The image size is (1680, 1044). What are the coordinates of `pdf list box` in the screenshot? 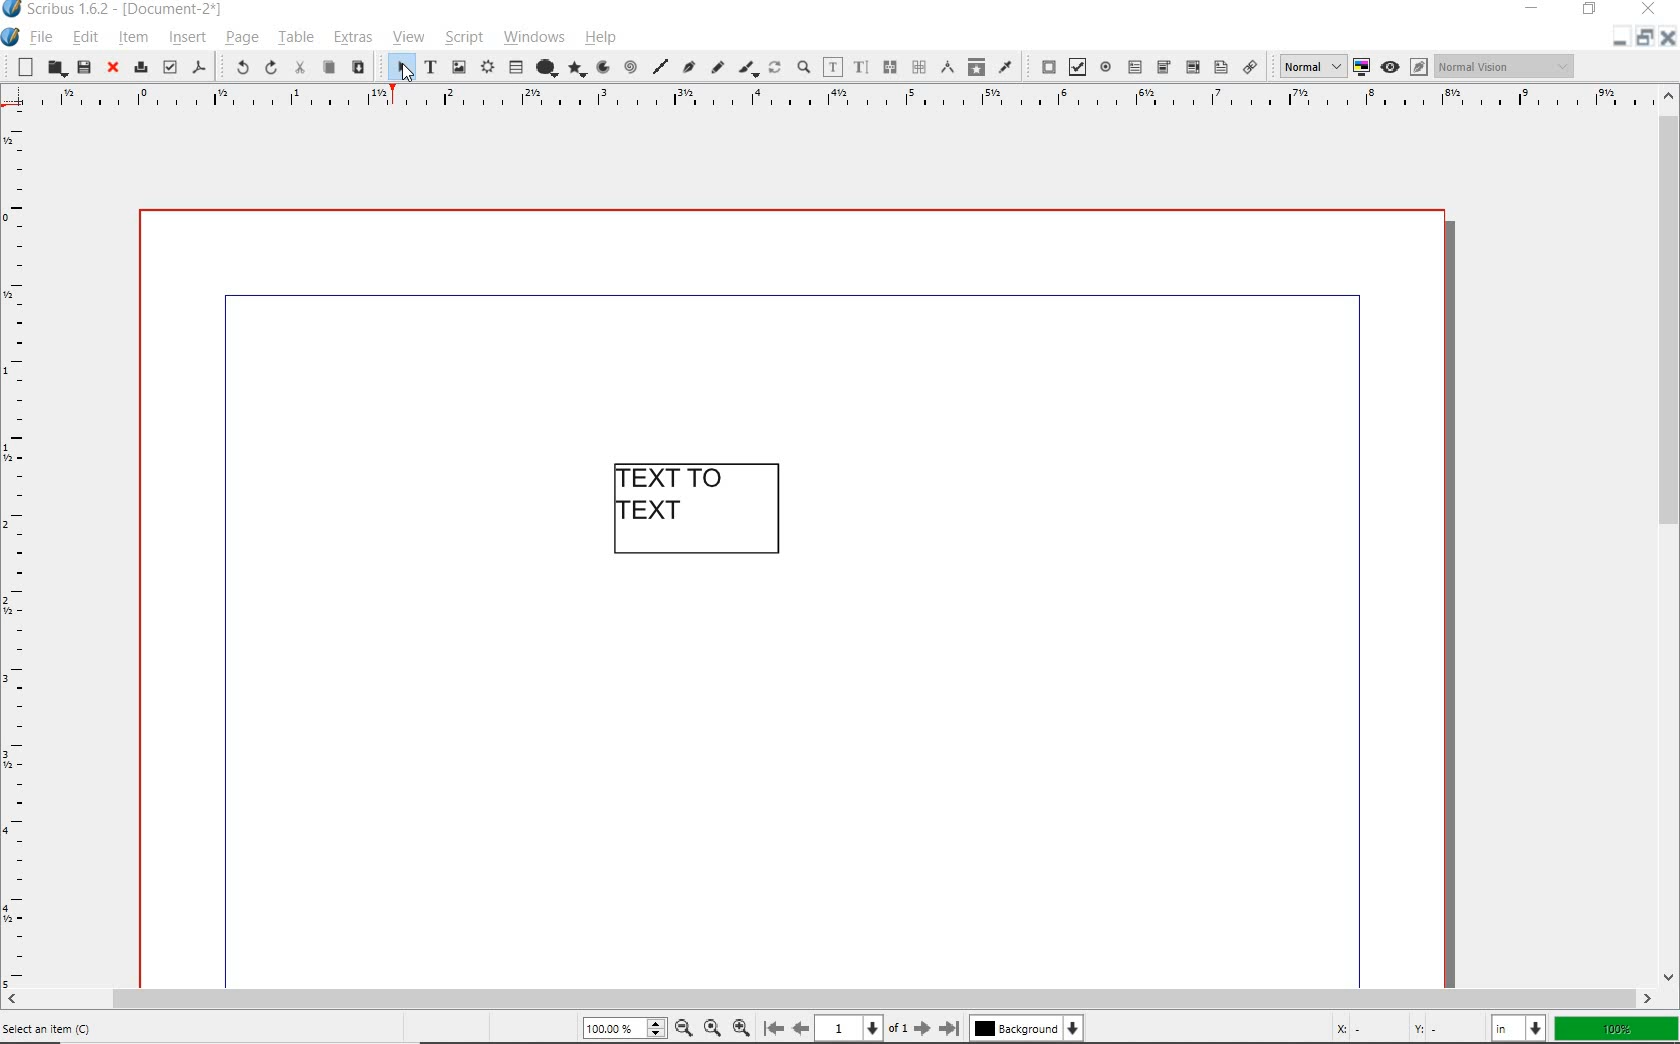 It's located at (1220, 68).